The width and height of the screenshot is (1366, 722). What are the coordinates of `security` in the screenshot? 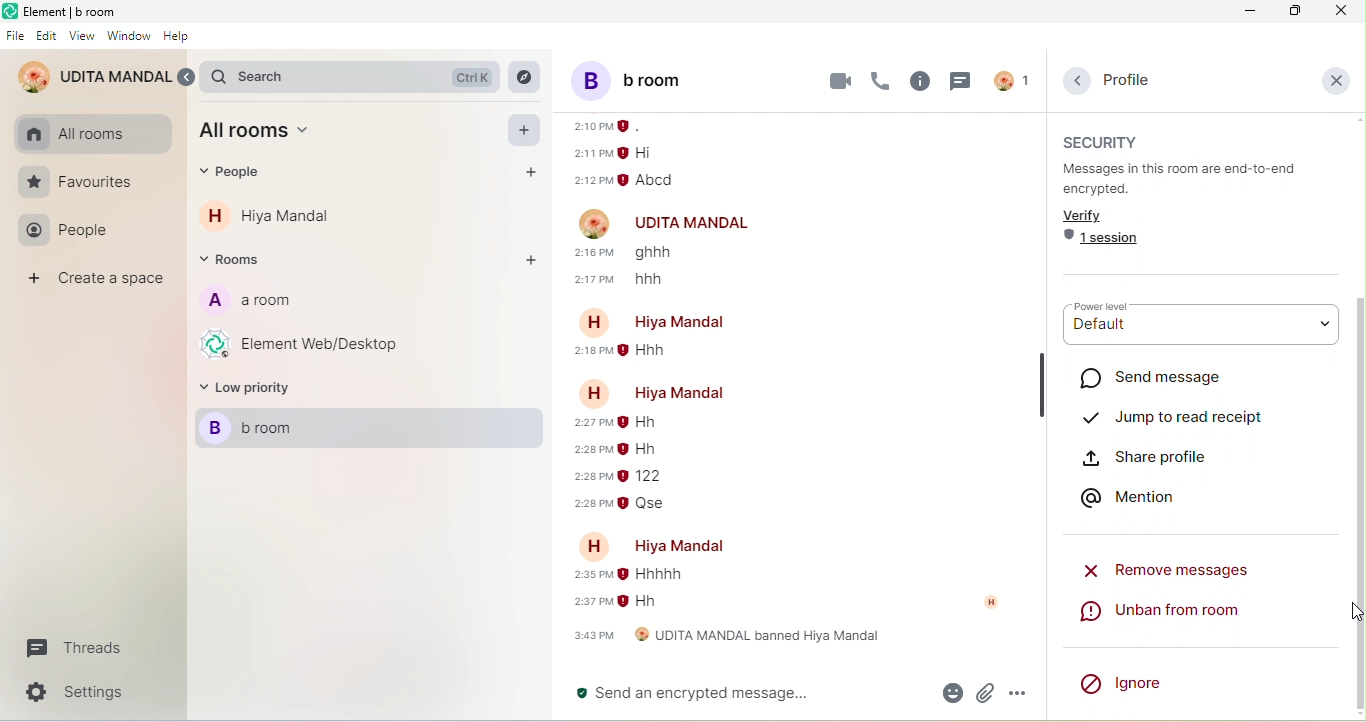 It's located at (1107, 141).